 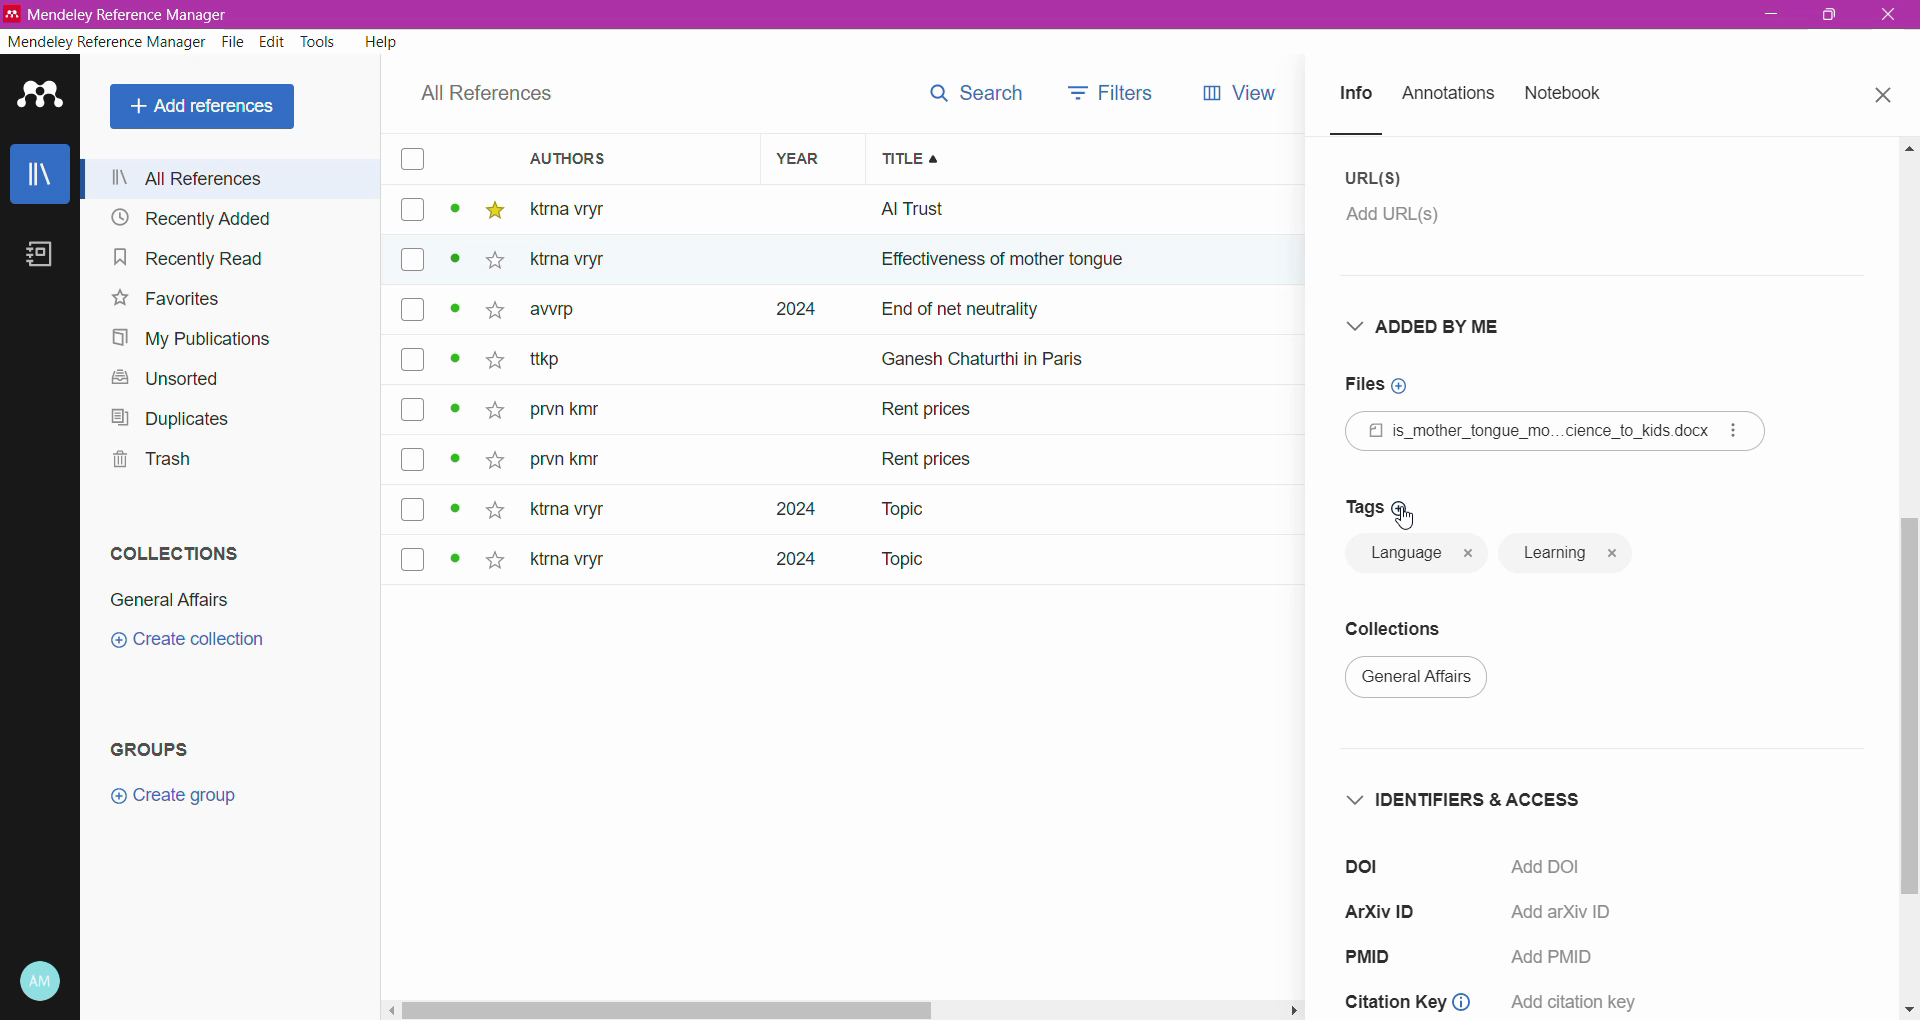 What do you see at coordinates (195, 339) in the screenshot?
I see `My Publications` at bounding box center [195, 339].